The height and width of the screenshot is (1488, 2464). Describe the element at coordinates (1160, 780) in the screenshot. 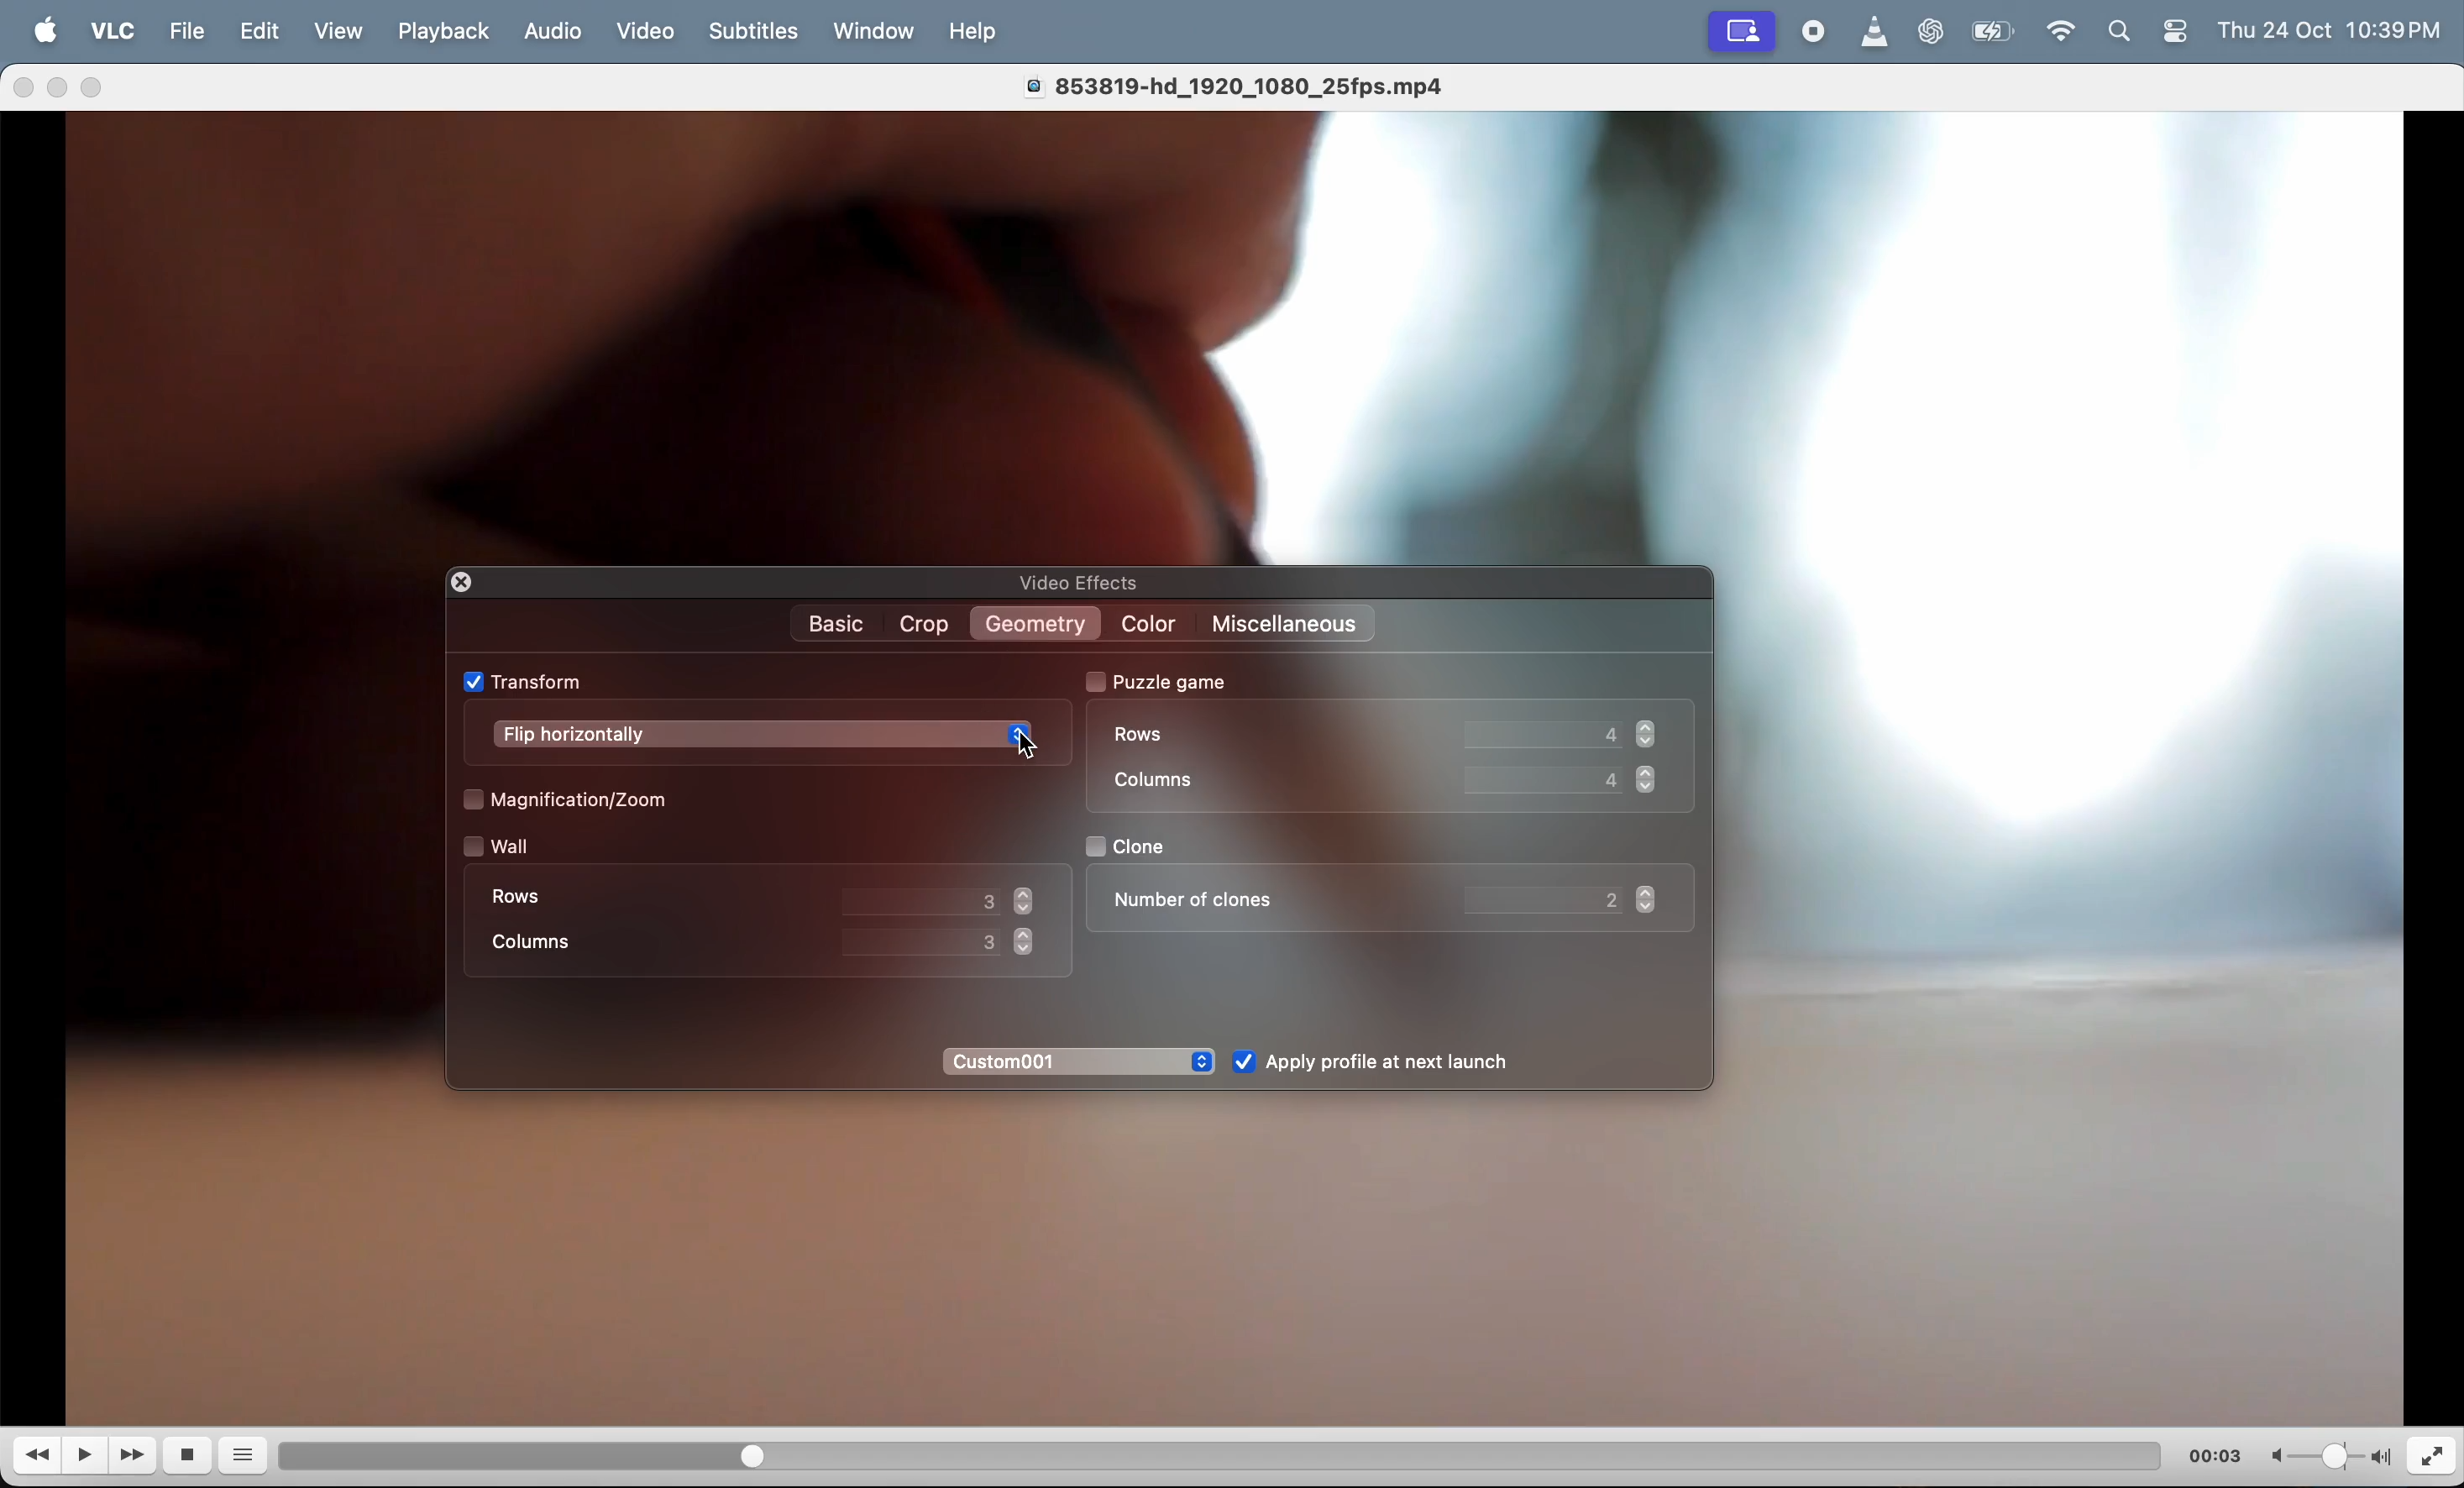

I see `coloumn` at that location.